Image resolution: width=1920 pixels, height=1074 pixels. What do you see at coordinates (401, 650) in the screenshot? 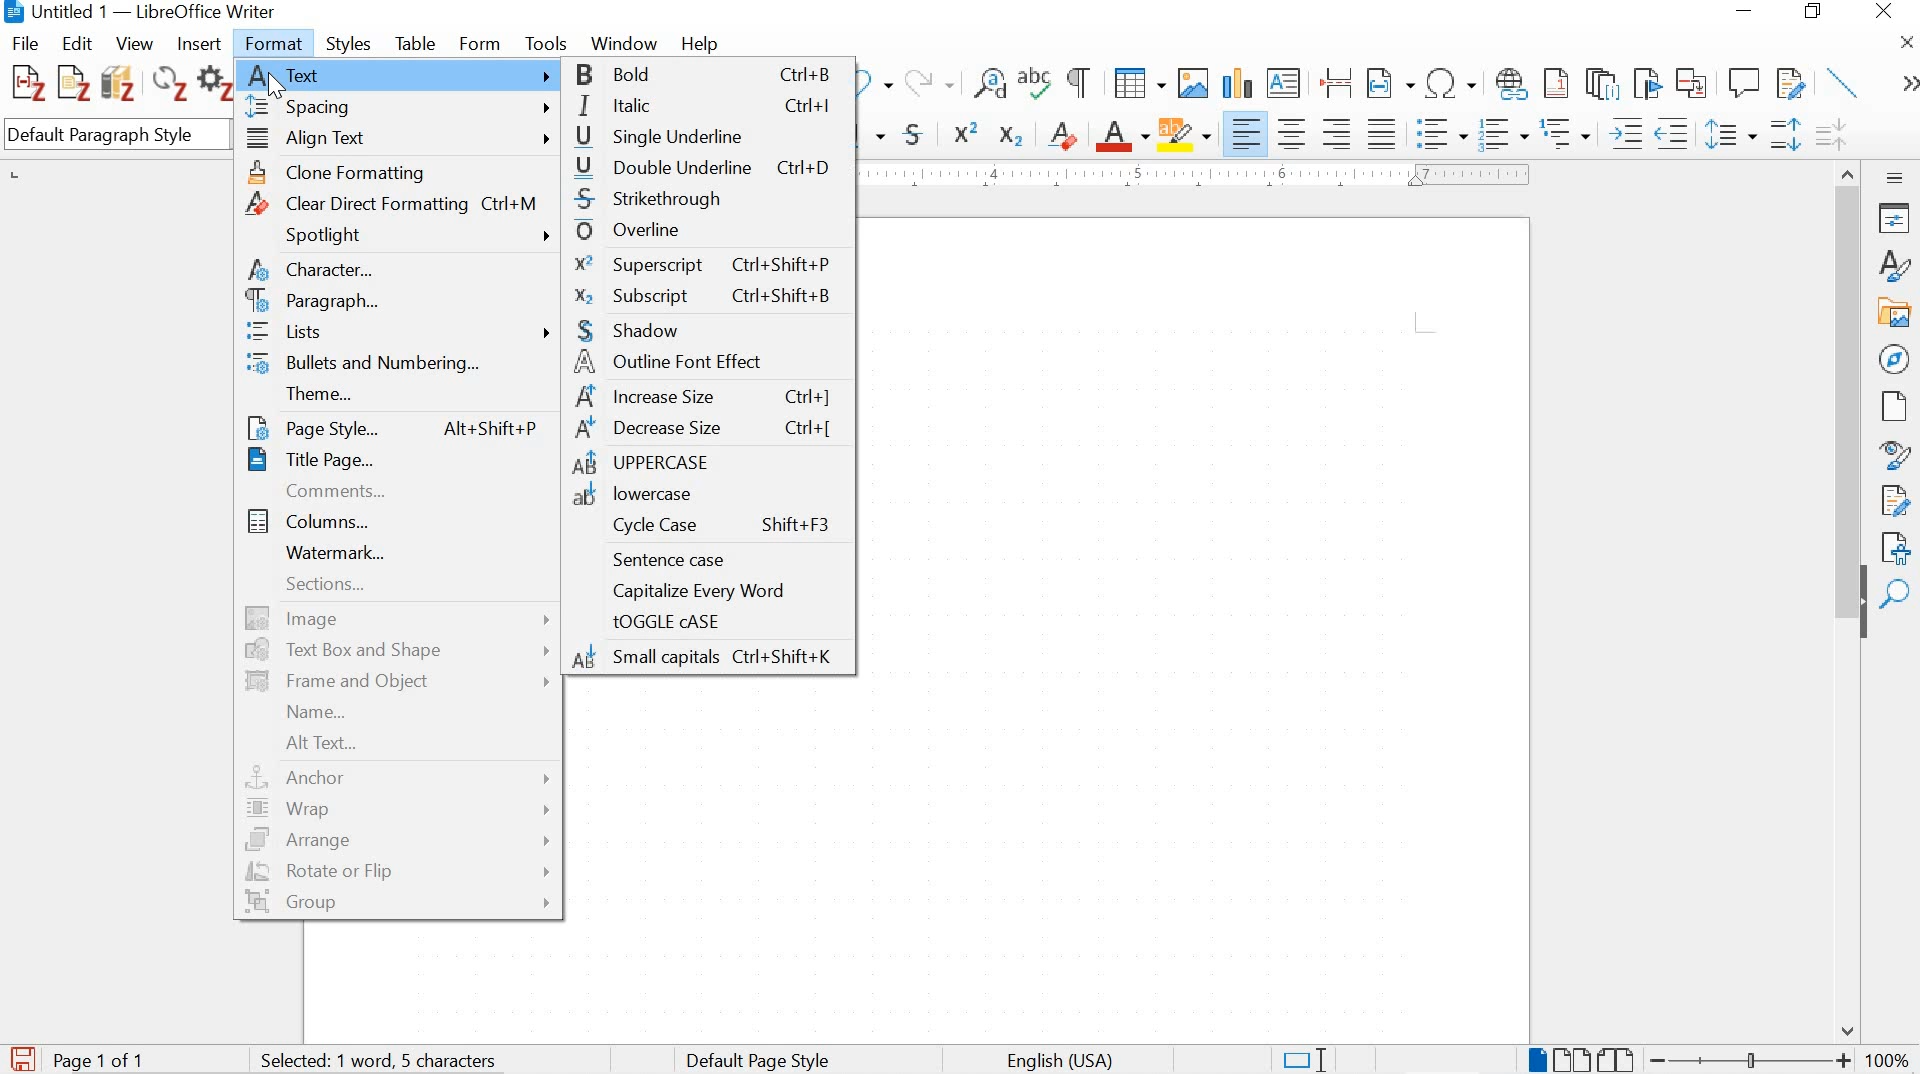
I see `text box and shape` at bounding box center [401, 650].